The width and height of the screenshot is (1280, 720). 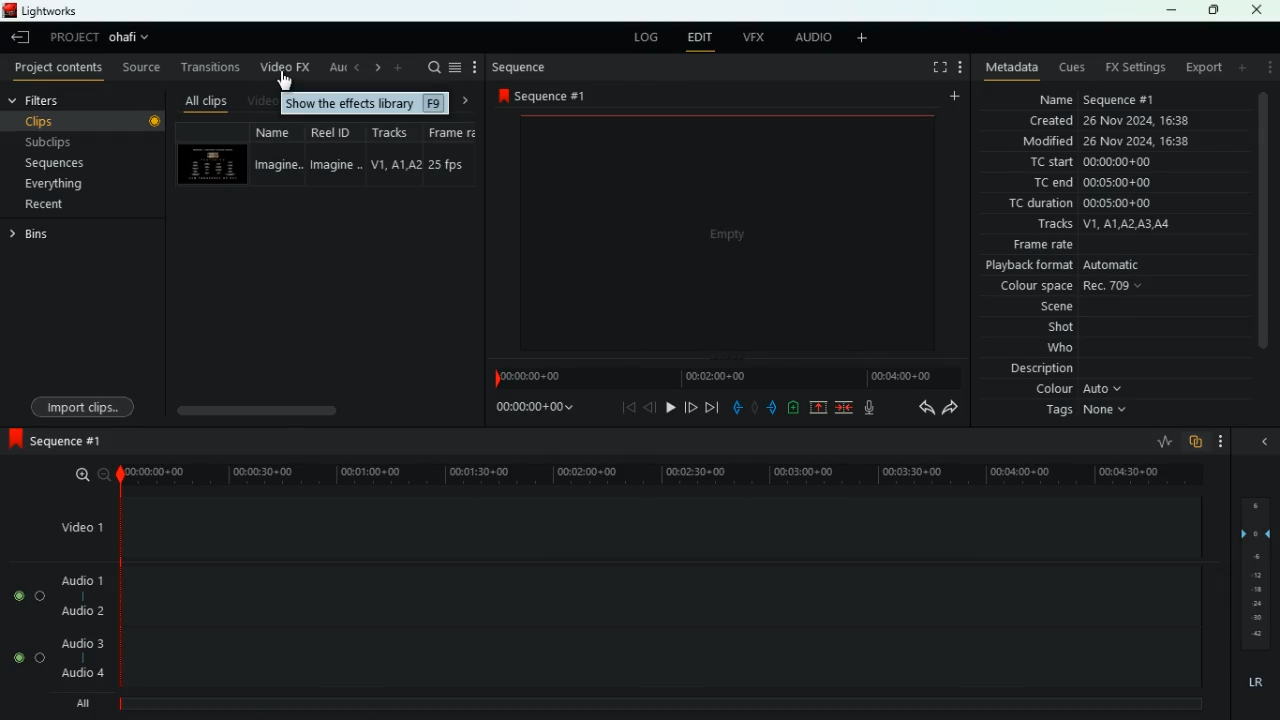 I want to click on list, so click(x=455, y=68).